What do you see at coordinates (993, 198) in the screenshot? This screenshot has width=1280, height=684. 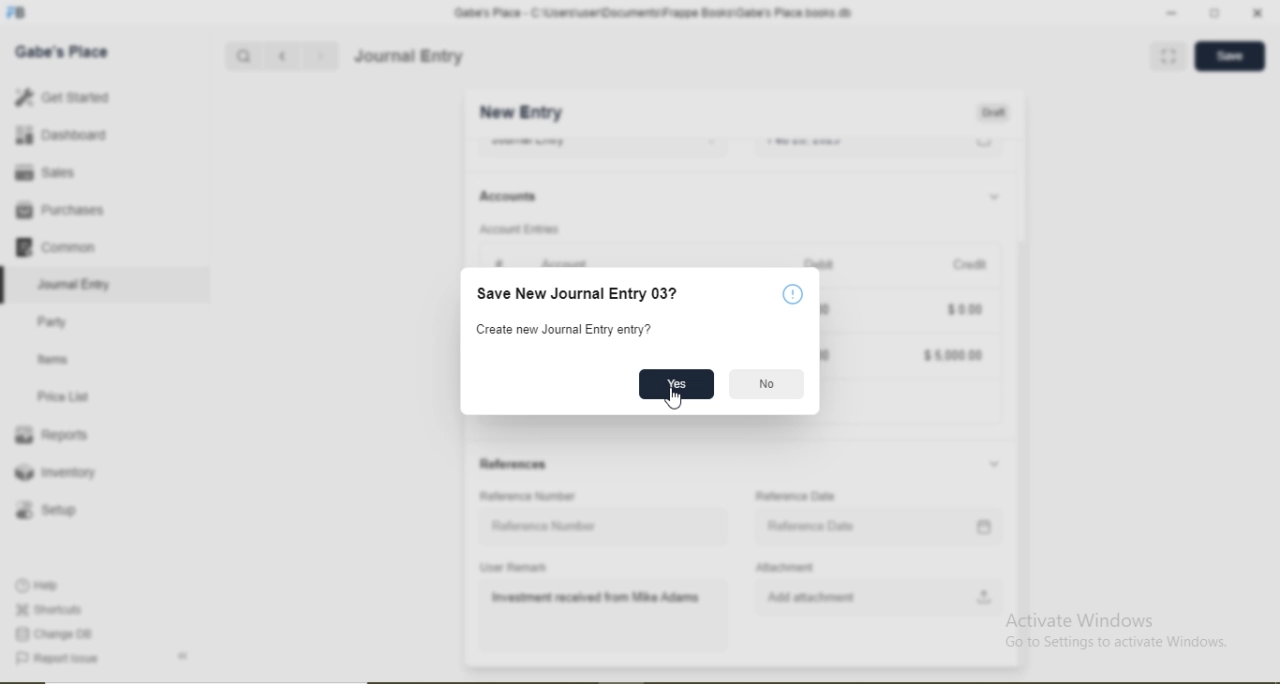 I see `Dropdown` at bounding box center [993, 198].